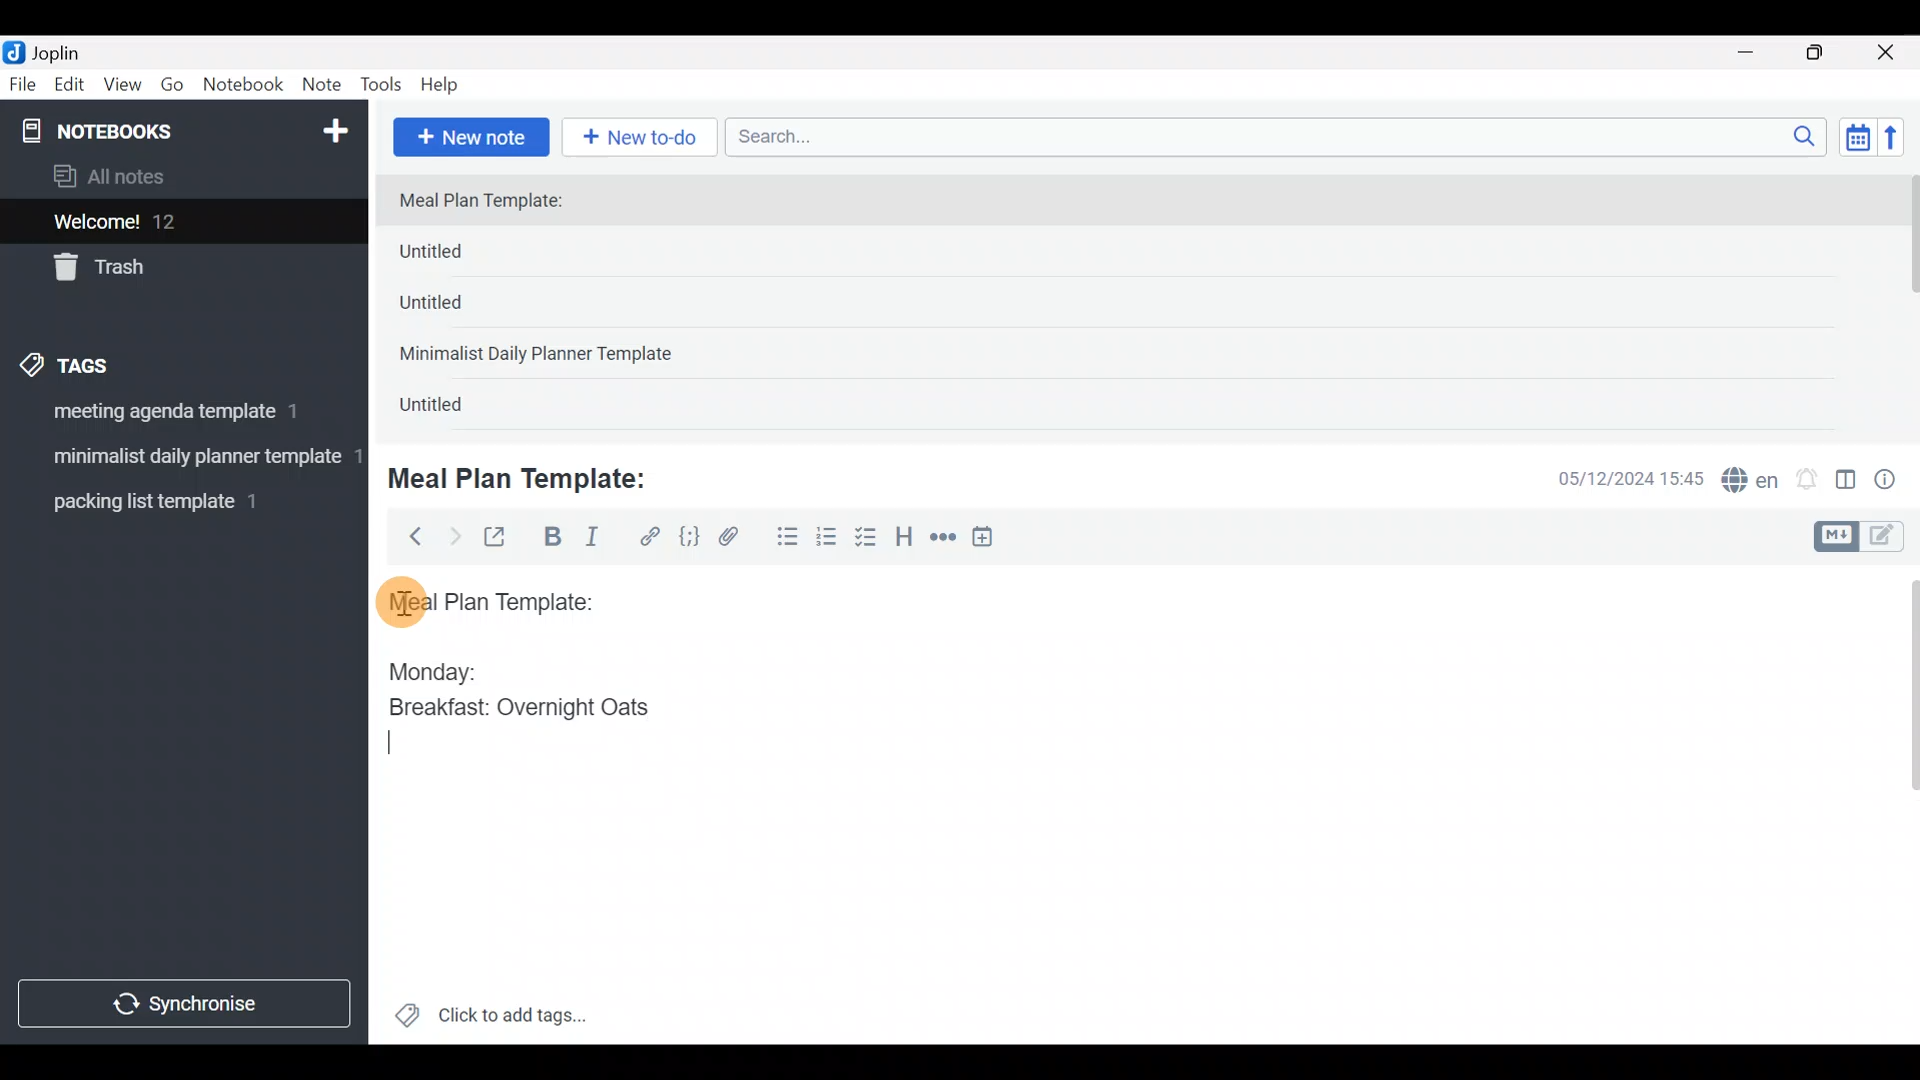 Image resolution: width=1920 pixels, height=1080 pixels. What do you see at coordinates (172, 269) in the screenshot?
I see `Trash` at bounding box center [172, 269].